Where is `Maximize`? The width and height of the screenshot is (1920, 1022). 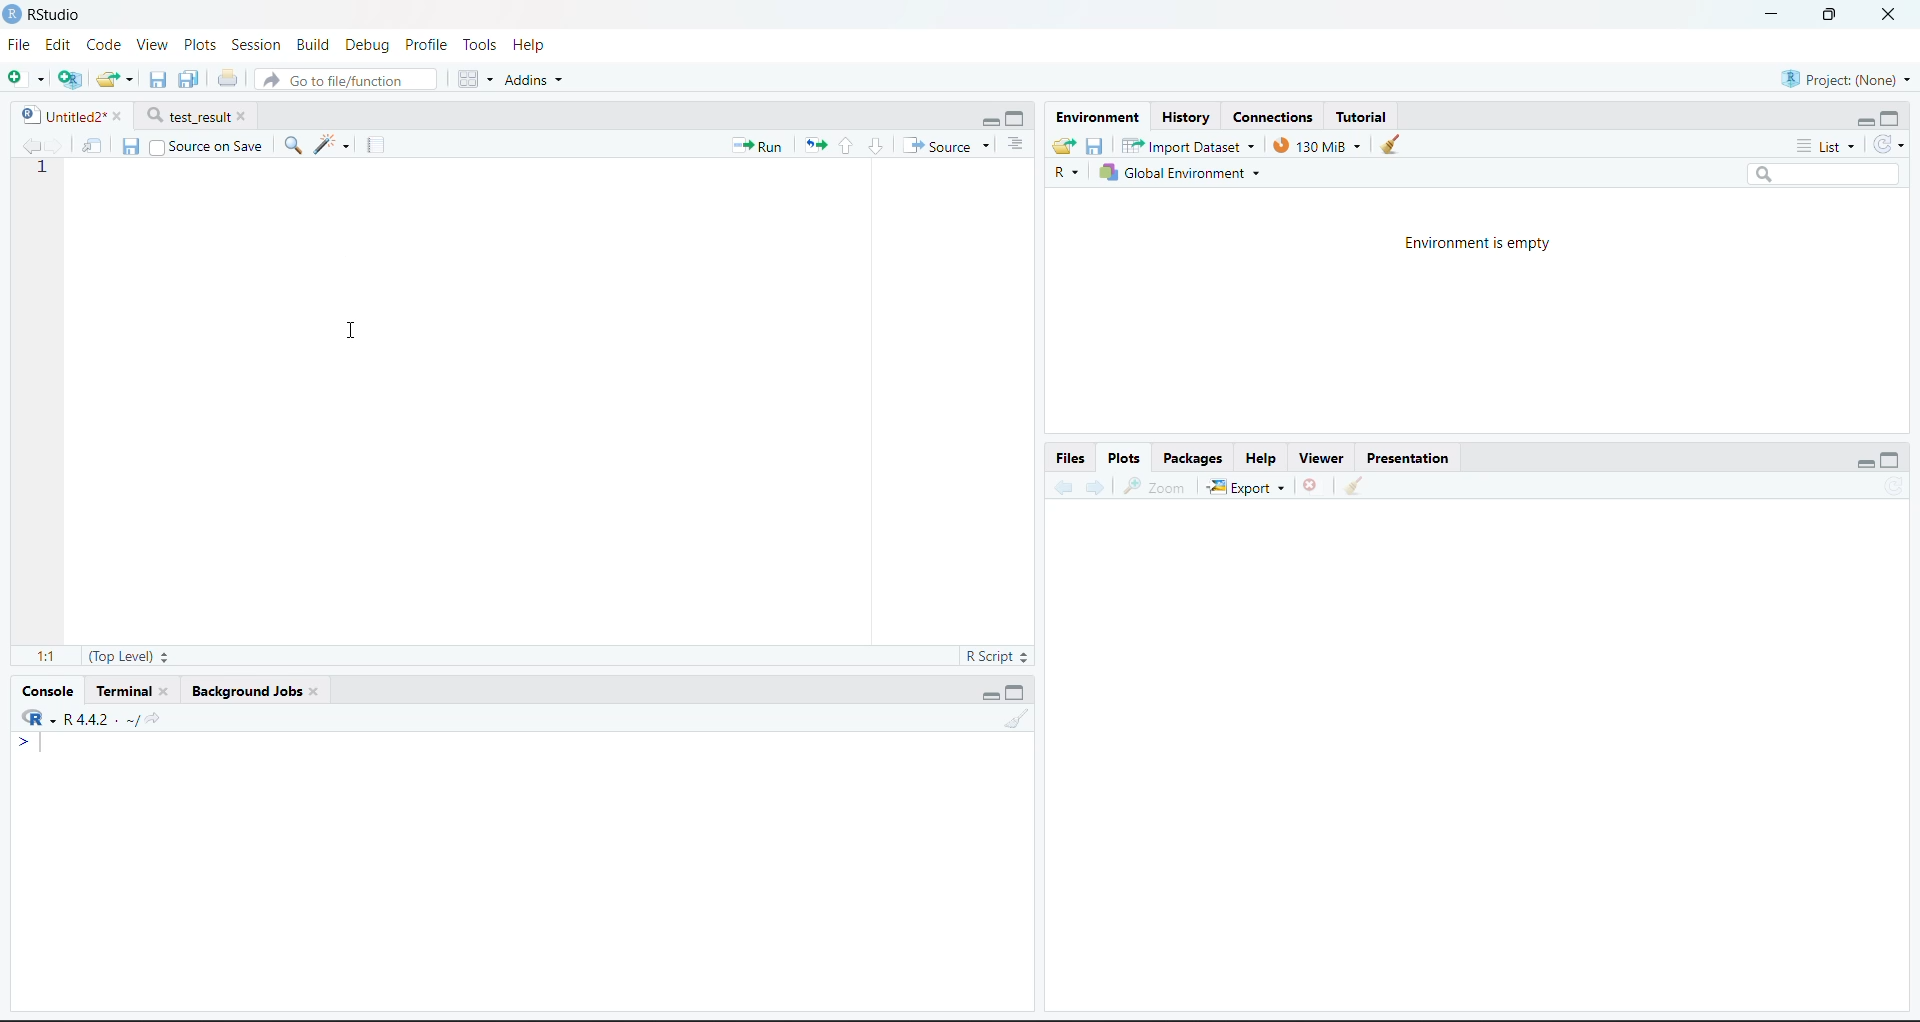
Maximize is located at coordinates (1892, 456).